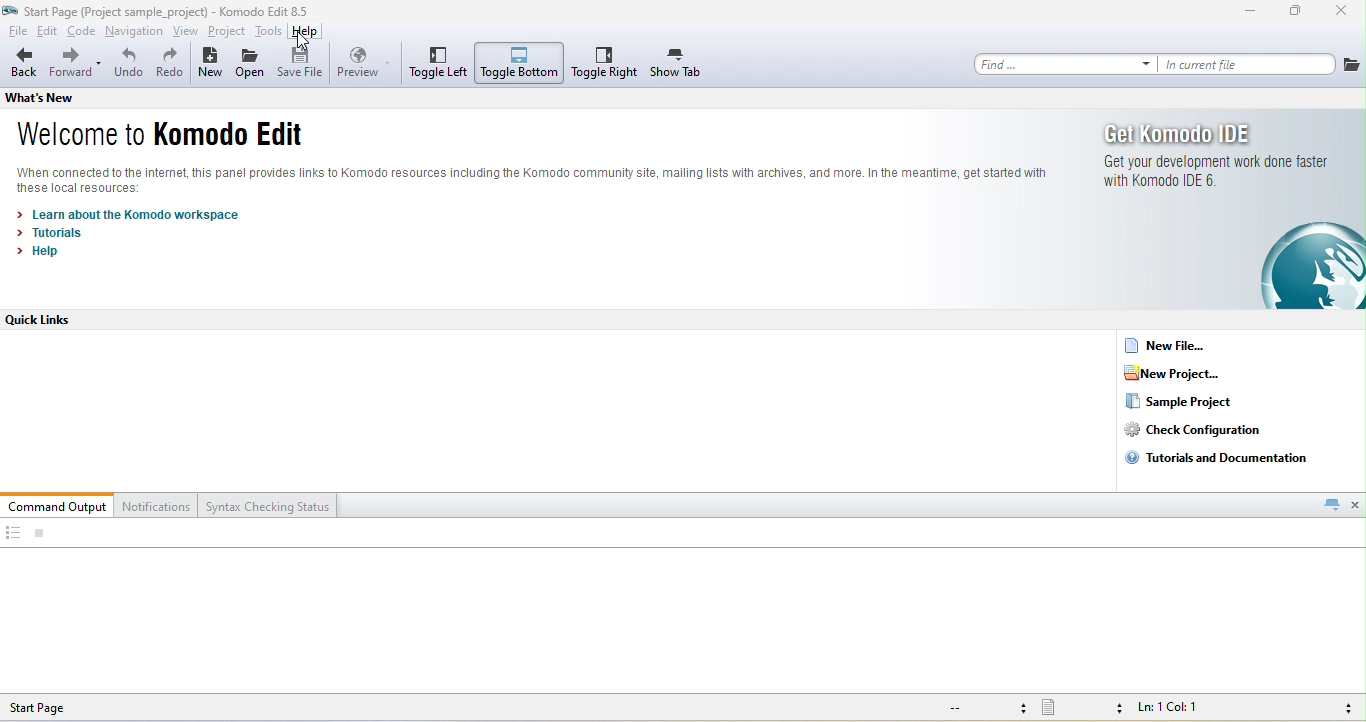 The image size is (1366, 722). I want to click on project, so click(226, 32).